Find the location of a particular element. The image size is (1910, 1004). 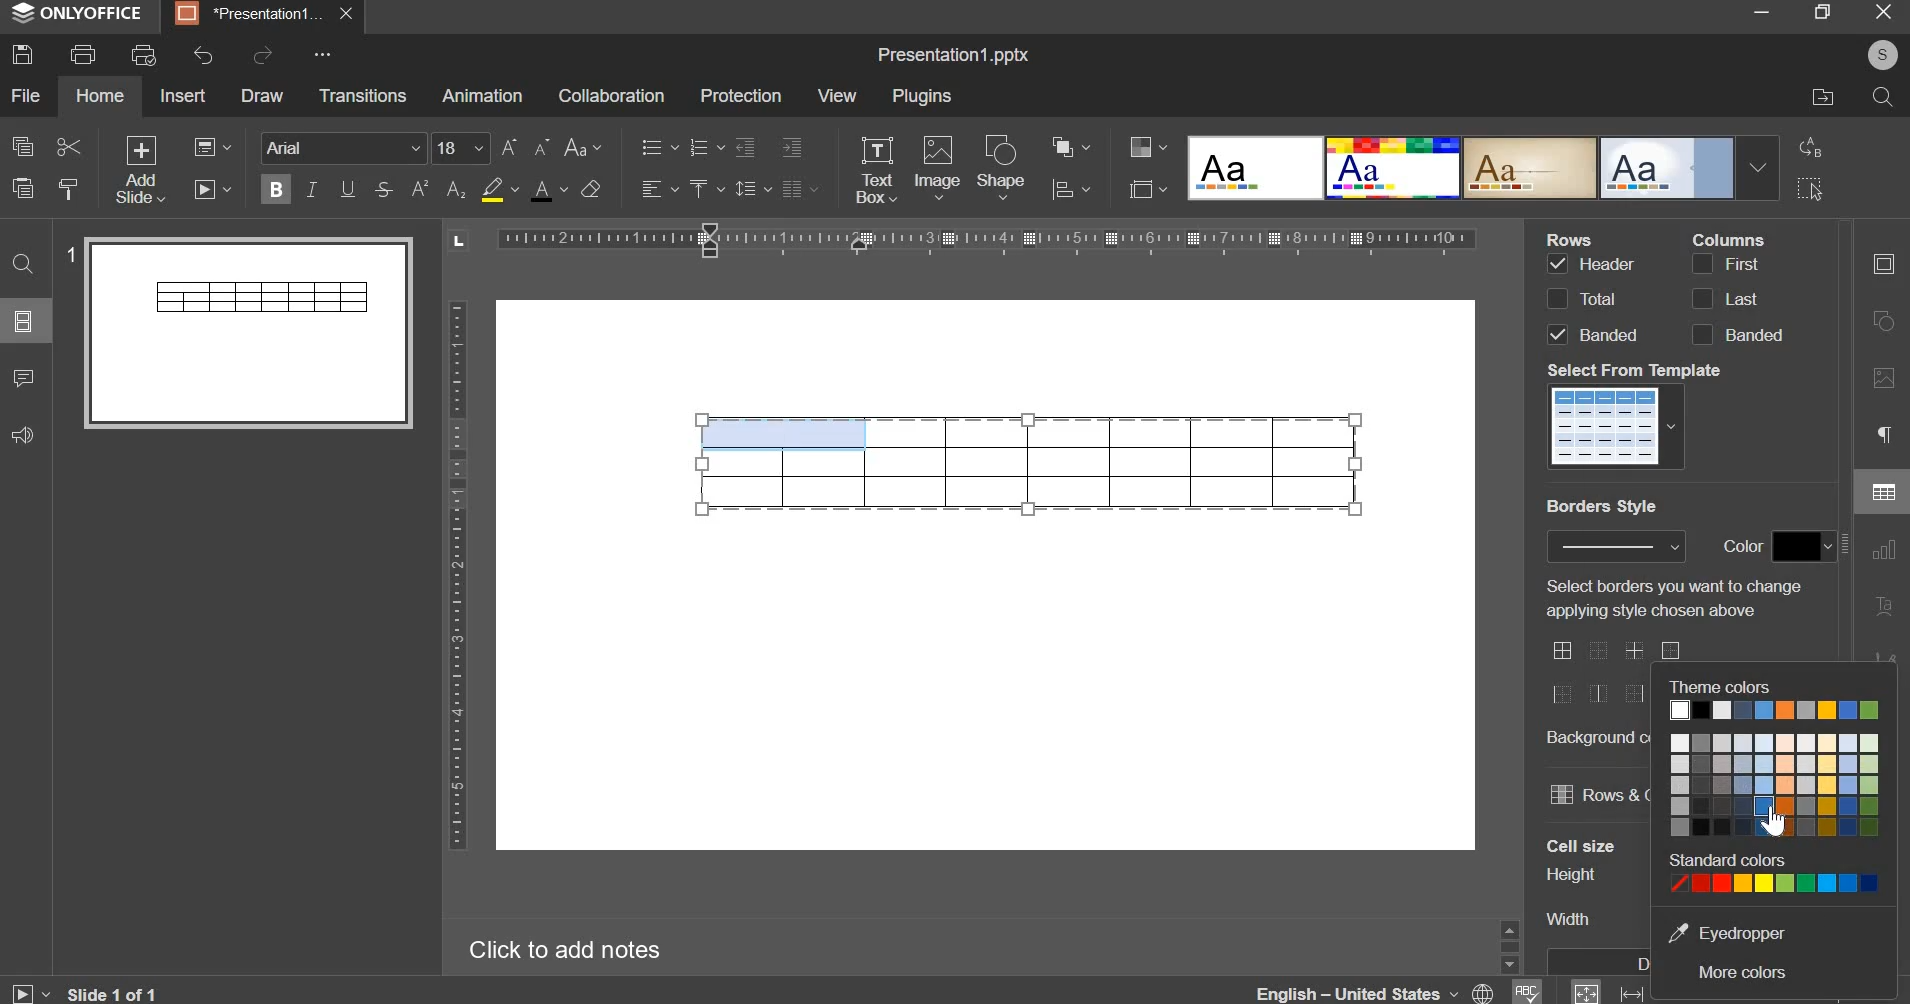

find is located at coordinates (24, 264).